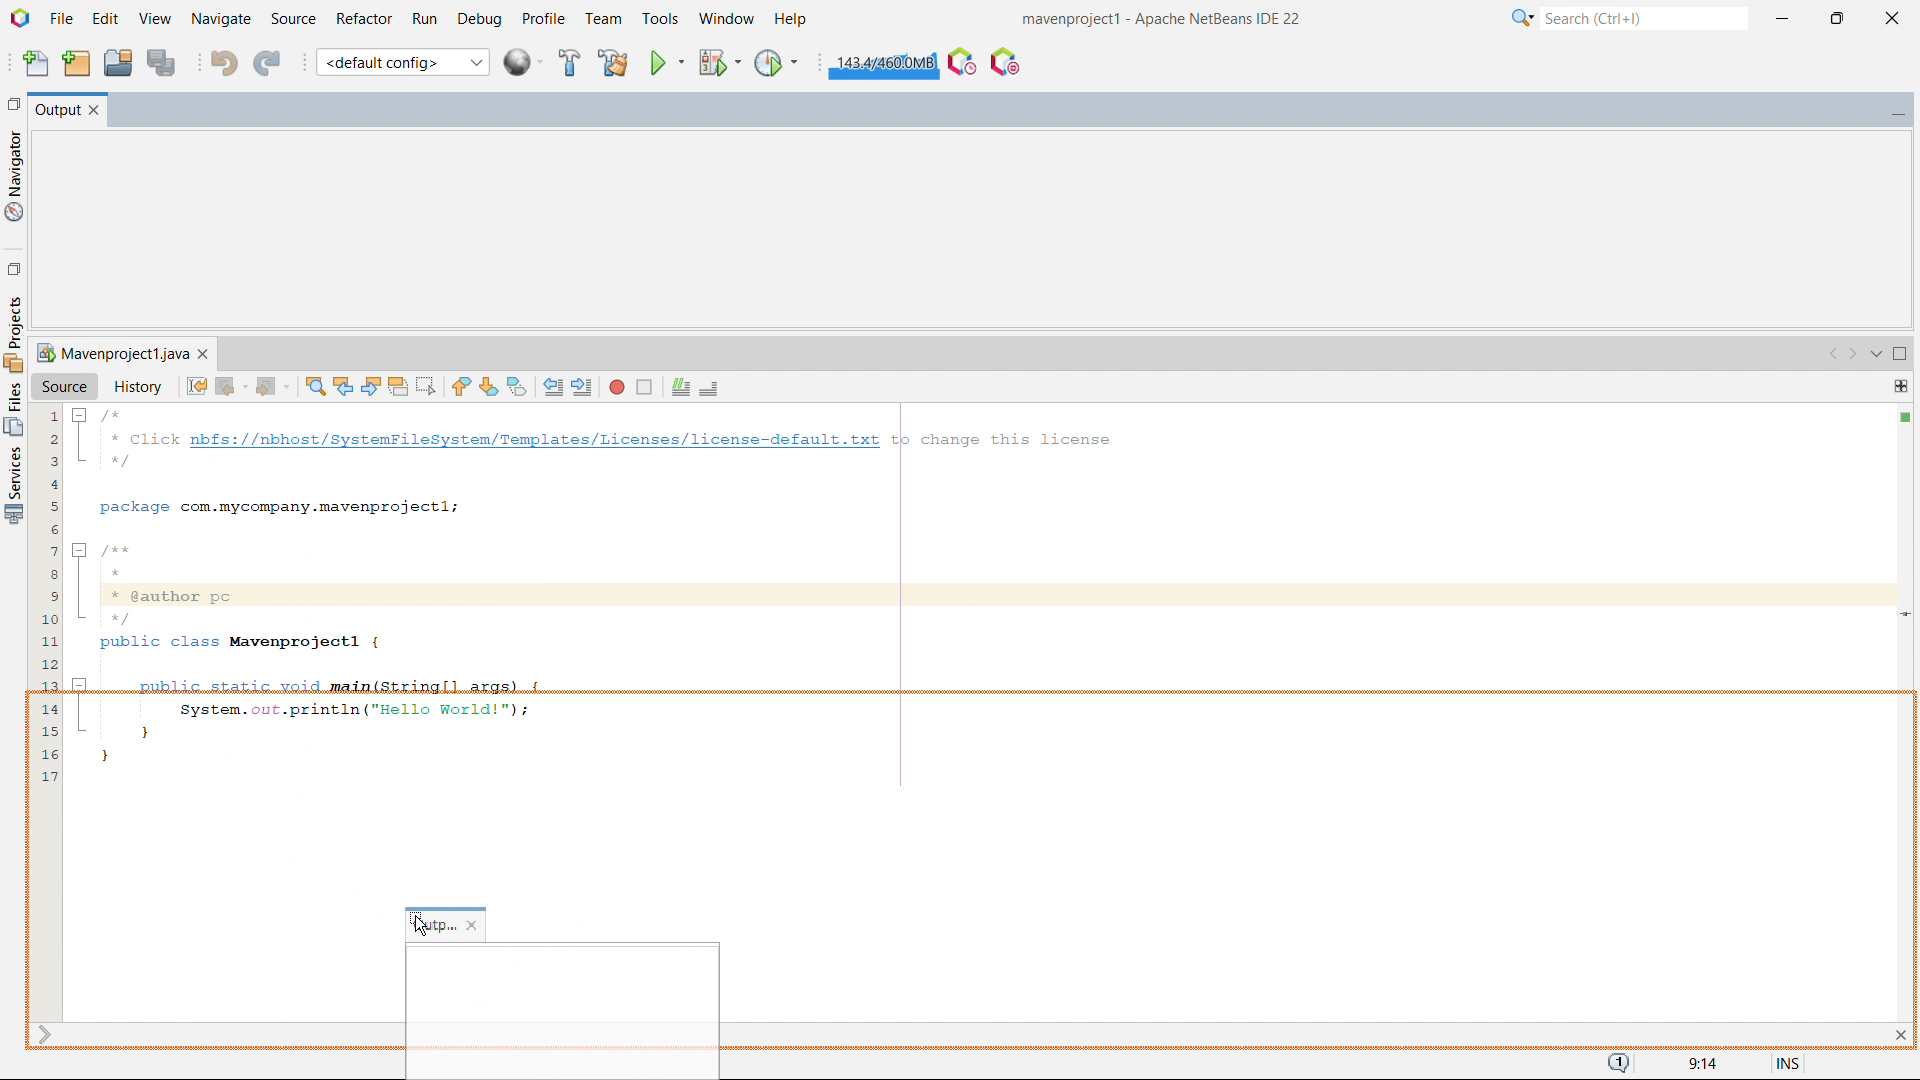 The width and height of the screenshot is (1920, 1080). Describe the element at coordinates (14, 409) in the screenshot. I see `files` at that location.